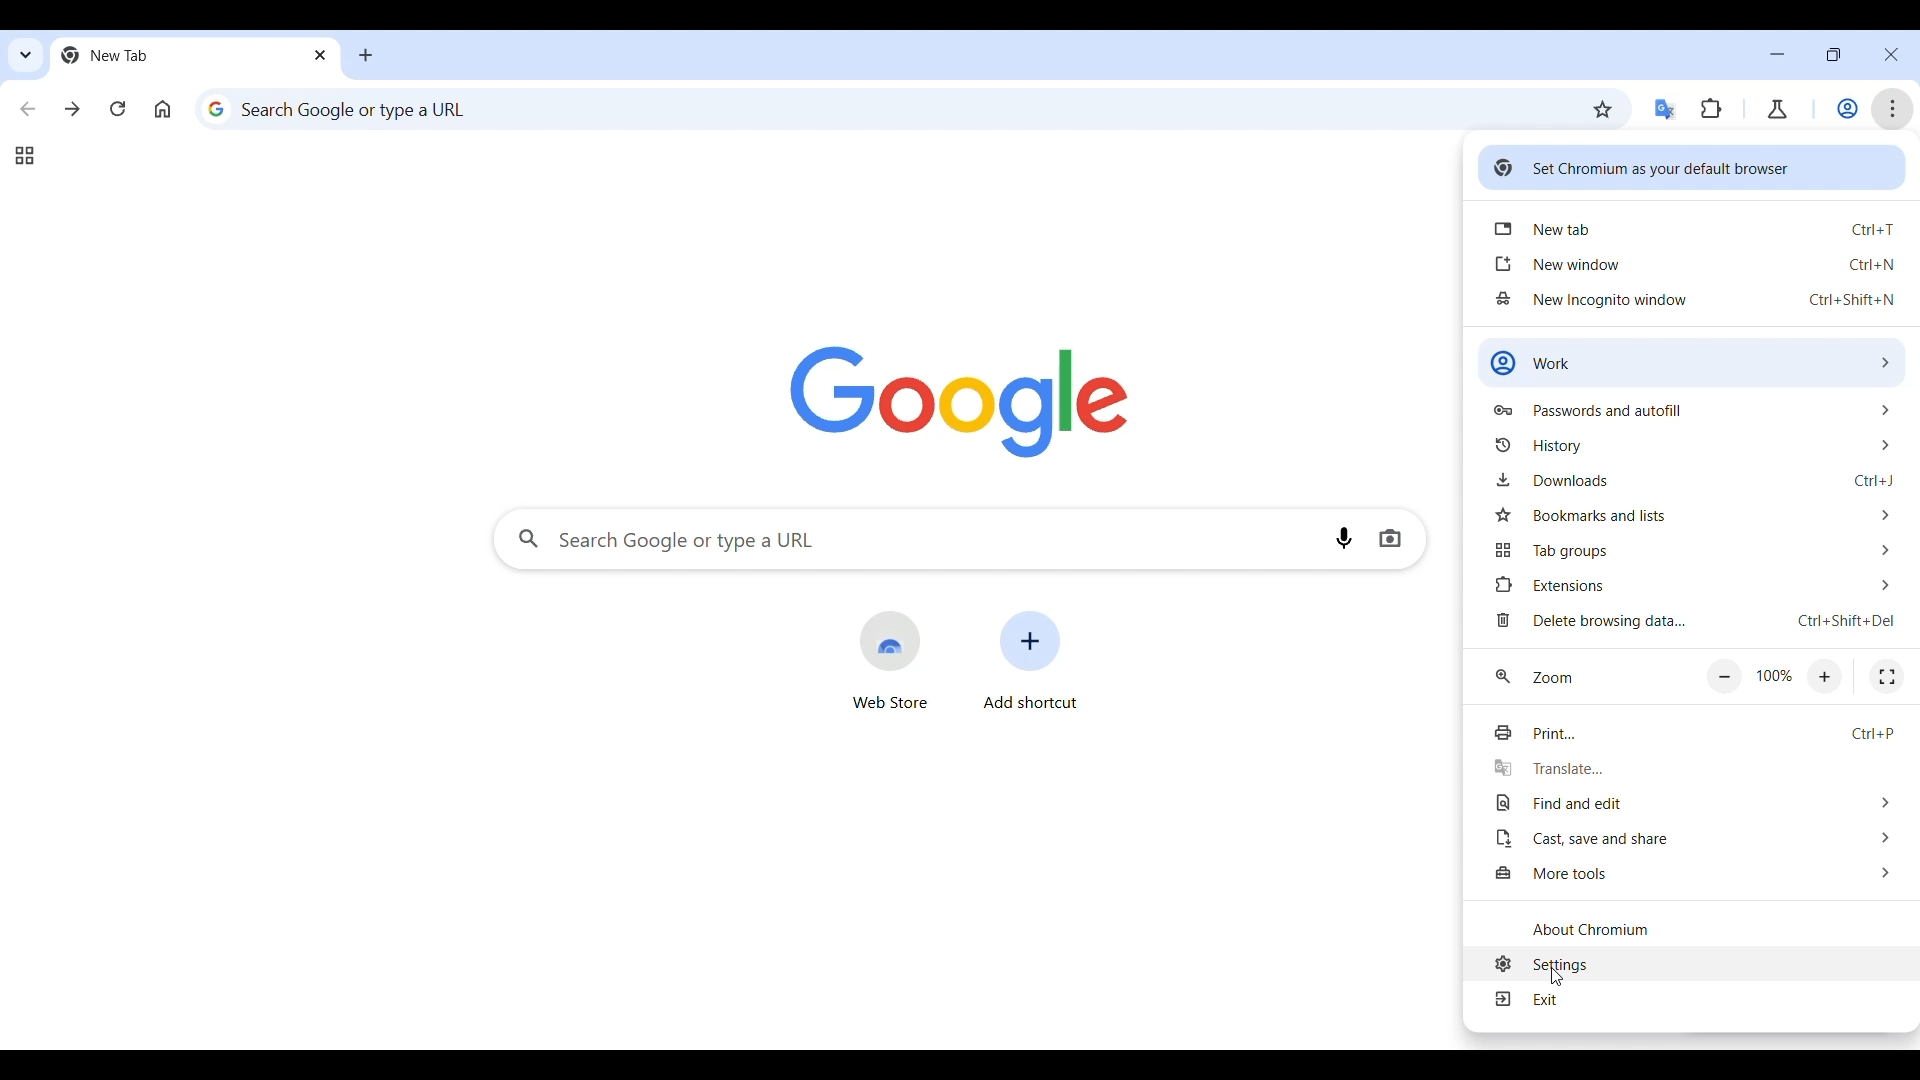 The image size is (1920, 1080). What do you see at coordinates (1692, 229) in the screenshot?
I see `Open new tab` at bounding box center [1692, 229].